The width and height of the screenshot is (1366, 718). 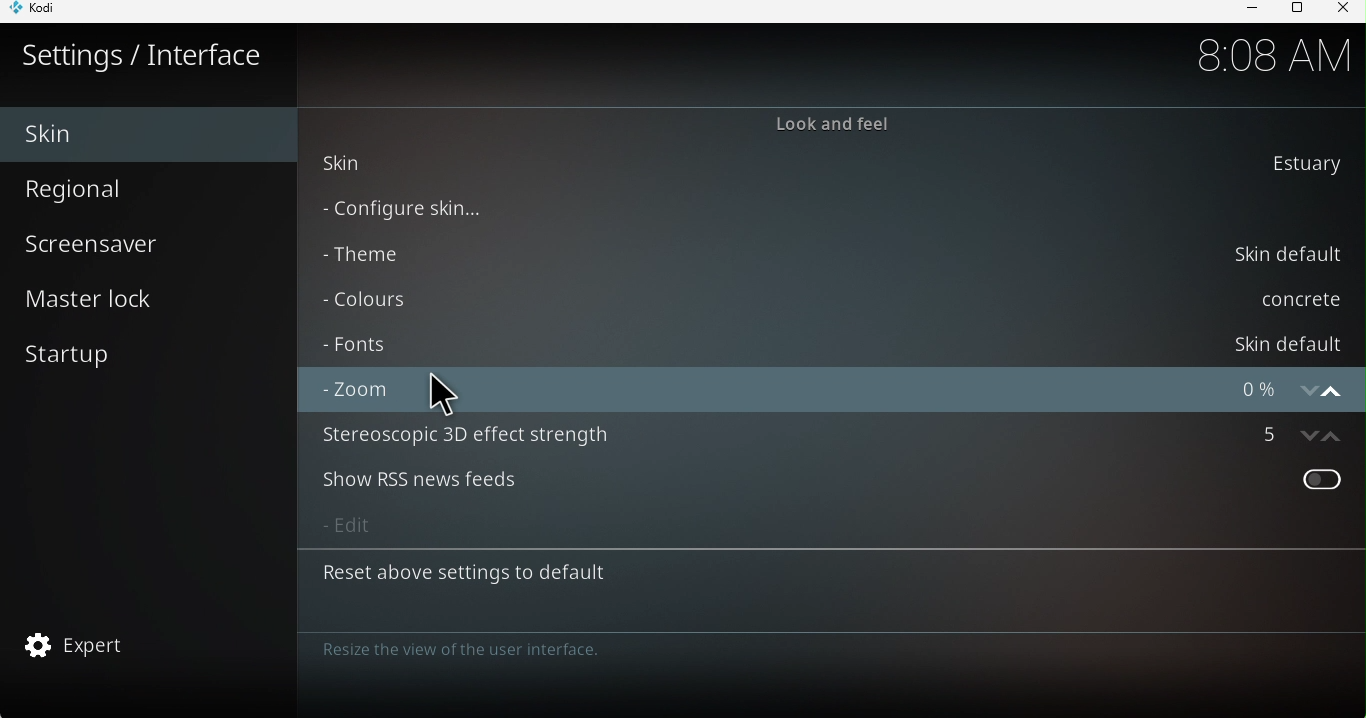 What do you see at coordinates (1243, 11) in the screenshot?
I see `Minimize` at bounding box center [1243, 11].